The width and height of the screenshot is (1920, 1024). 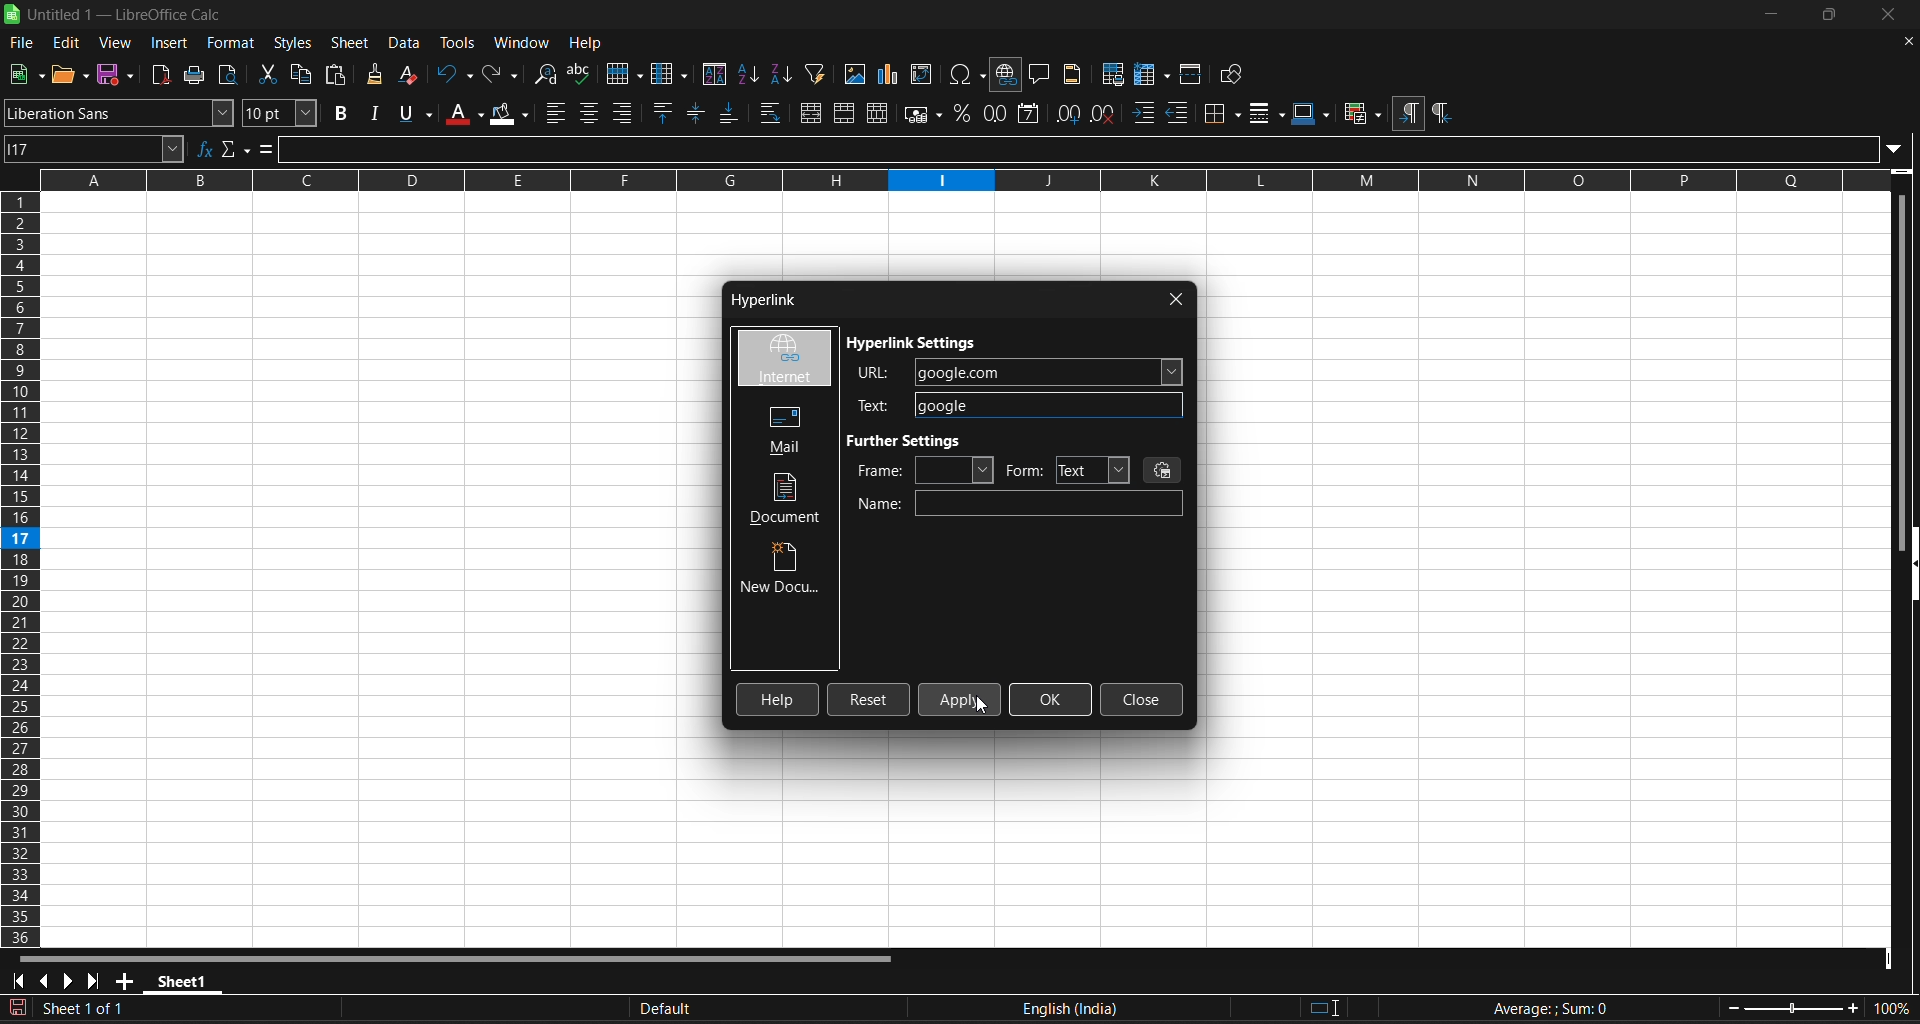 I want to click on wrap text, so click(x=772, y=113).